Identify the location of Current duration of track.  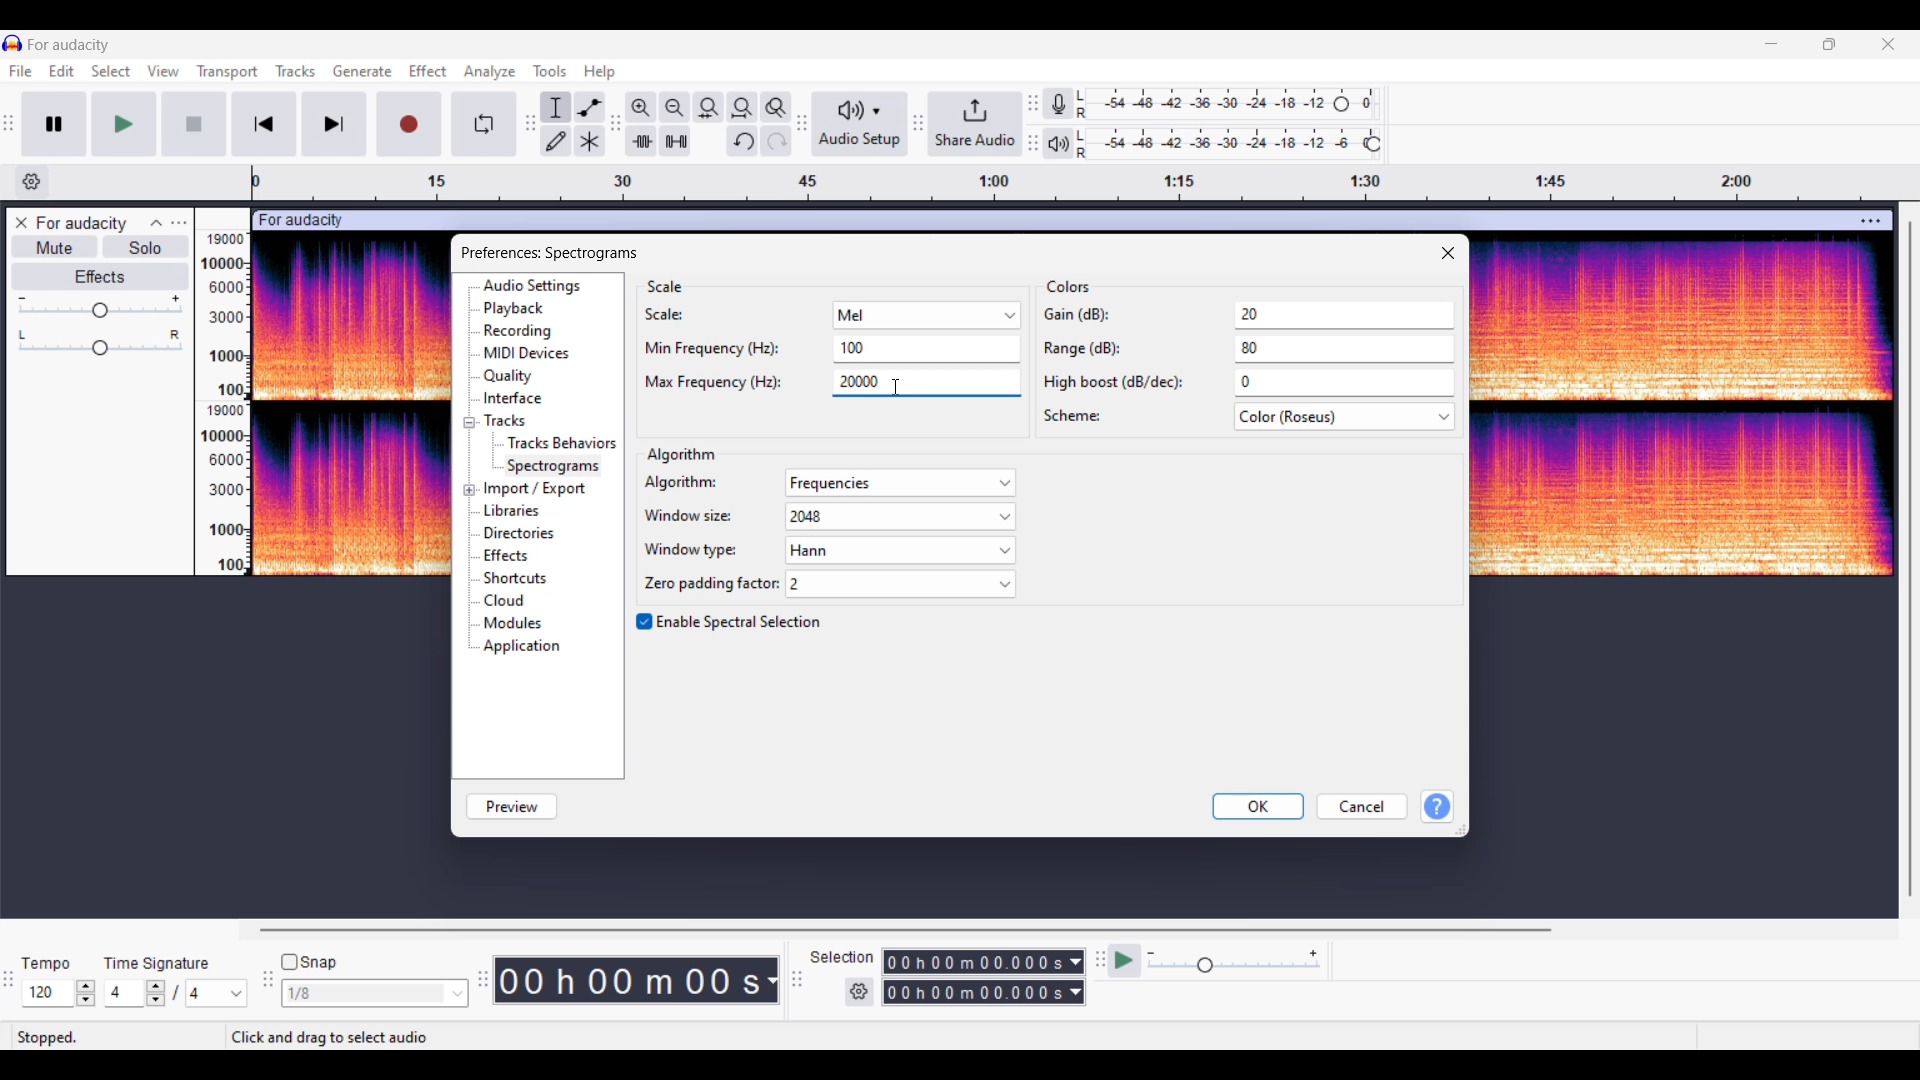
(627, 980).